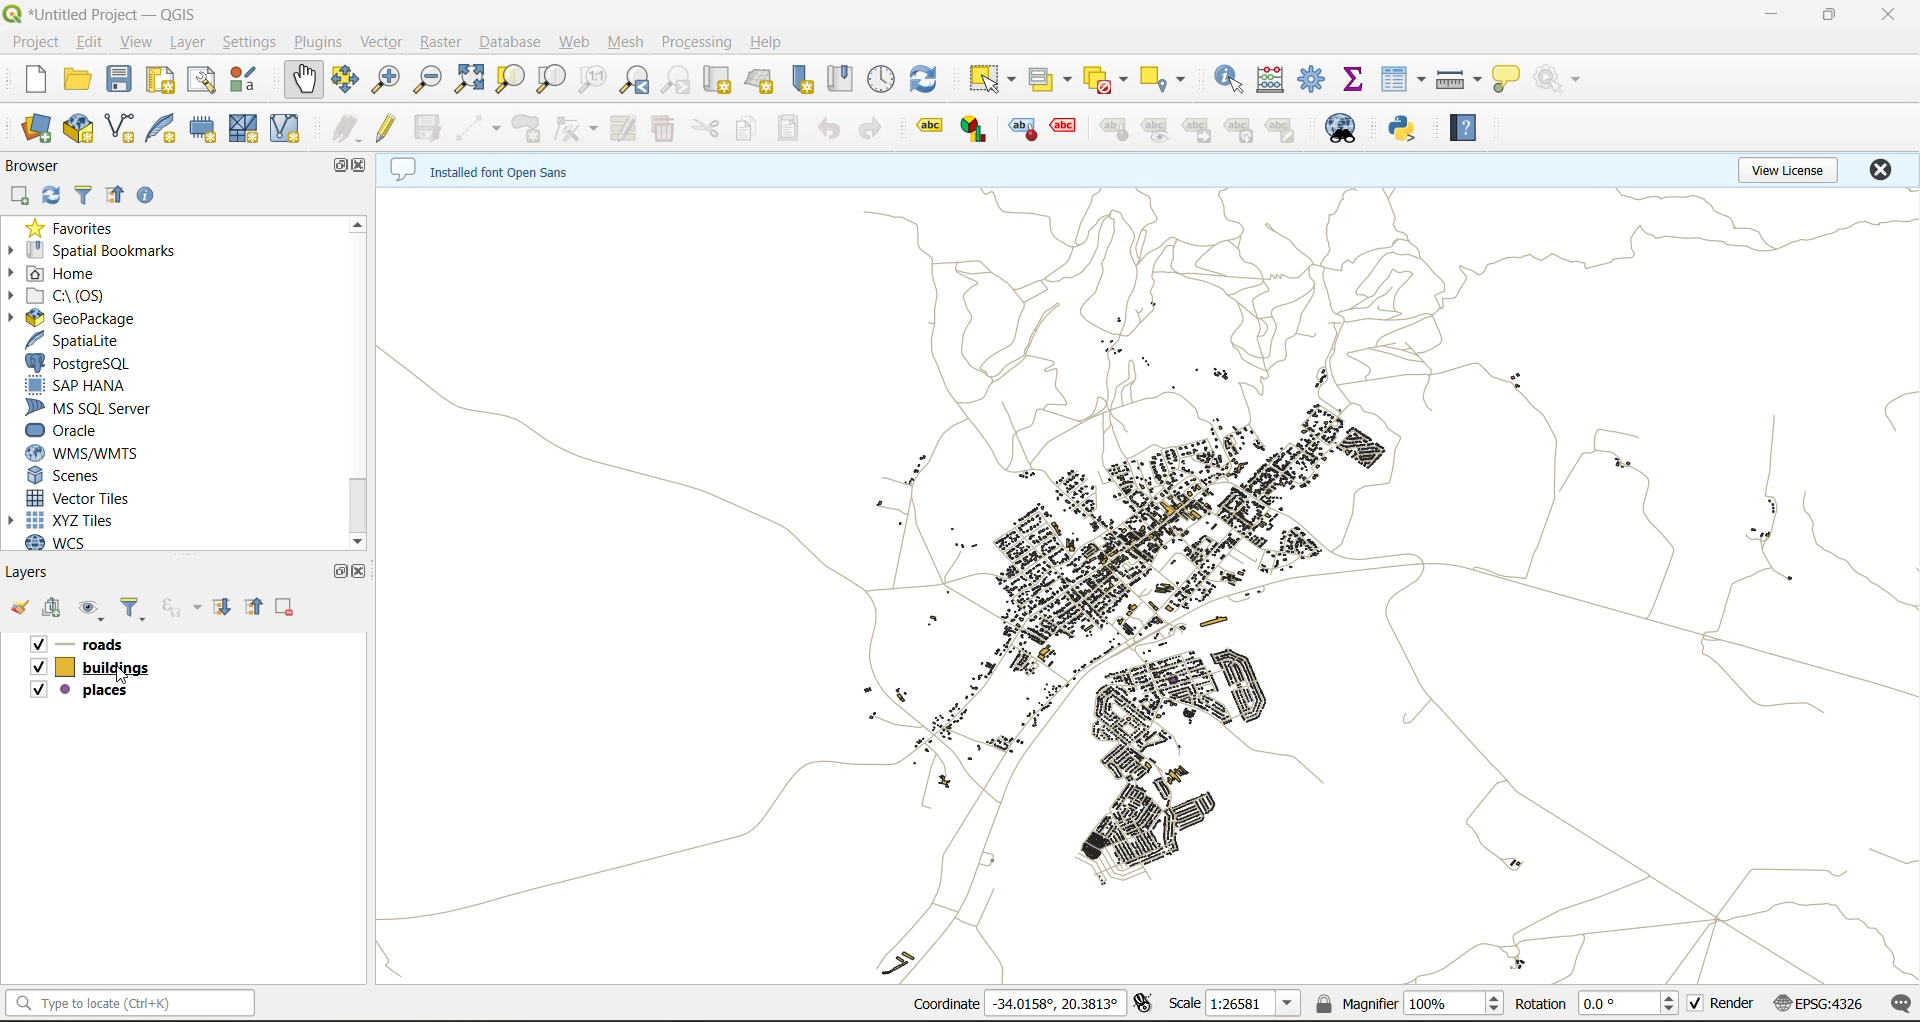 This screenshot has height=1022, width=1920. What do you see at coordinates (42, 166) in the screenshot?
I see `browser` at bounding box center [42, 166].